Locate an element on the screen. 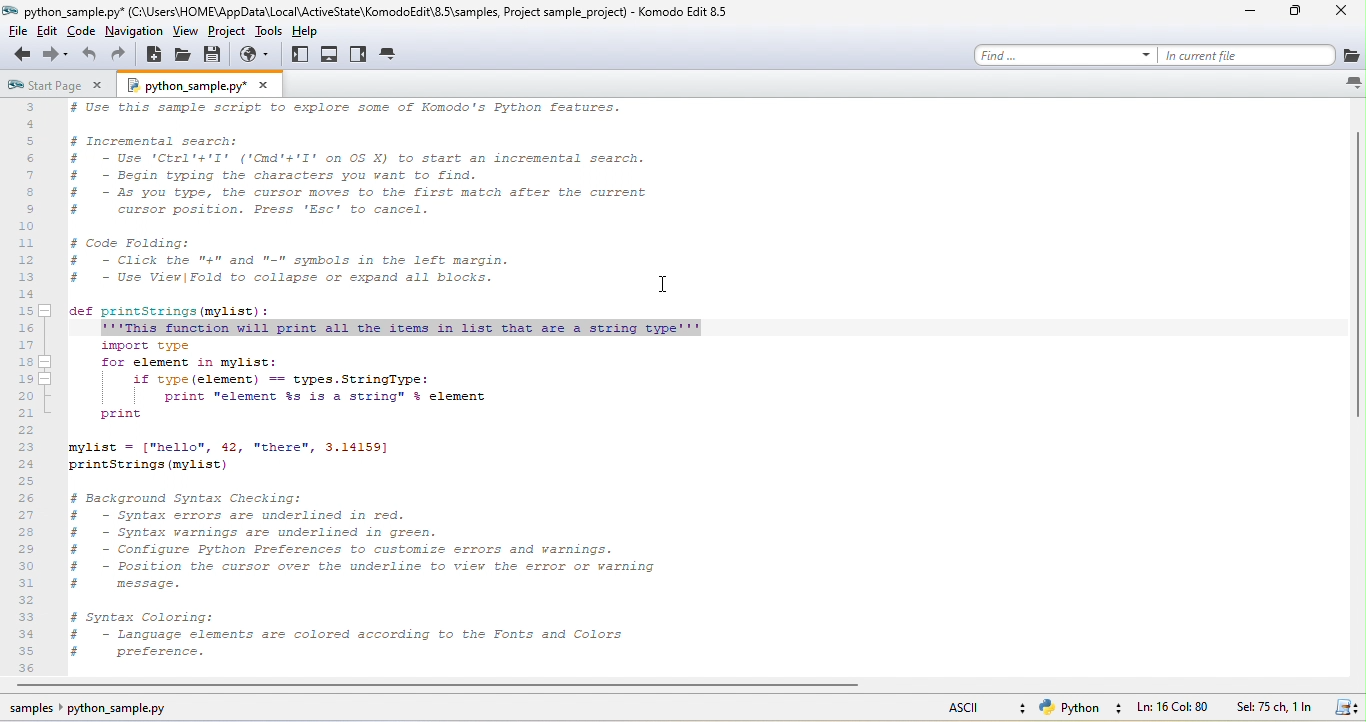 This screenshot has height=722, width=1366. code text is located at coordinates (367, 503).